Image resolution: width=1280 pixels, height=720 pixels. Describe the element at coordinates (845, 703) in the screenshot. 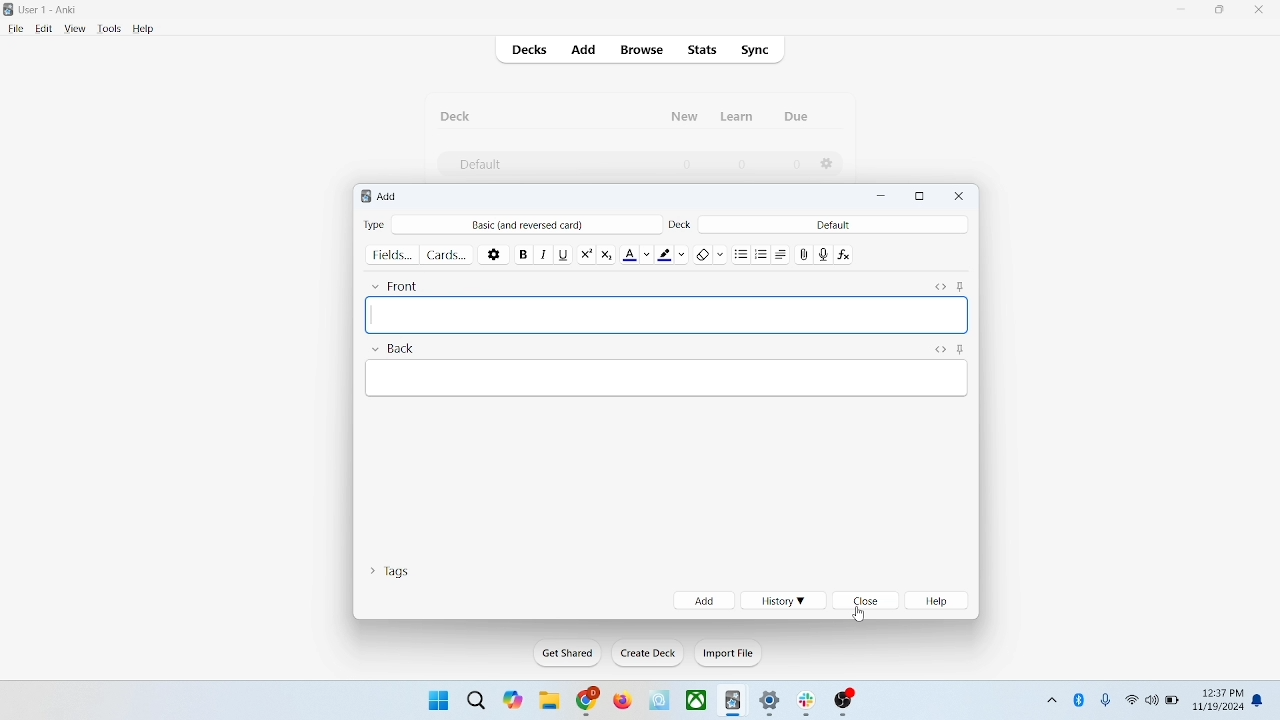

I see `icon` at that location.